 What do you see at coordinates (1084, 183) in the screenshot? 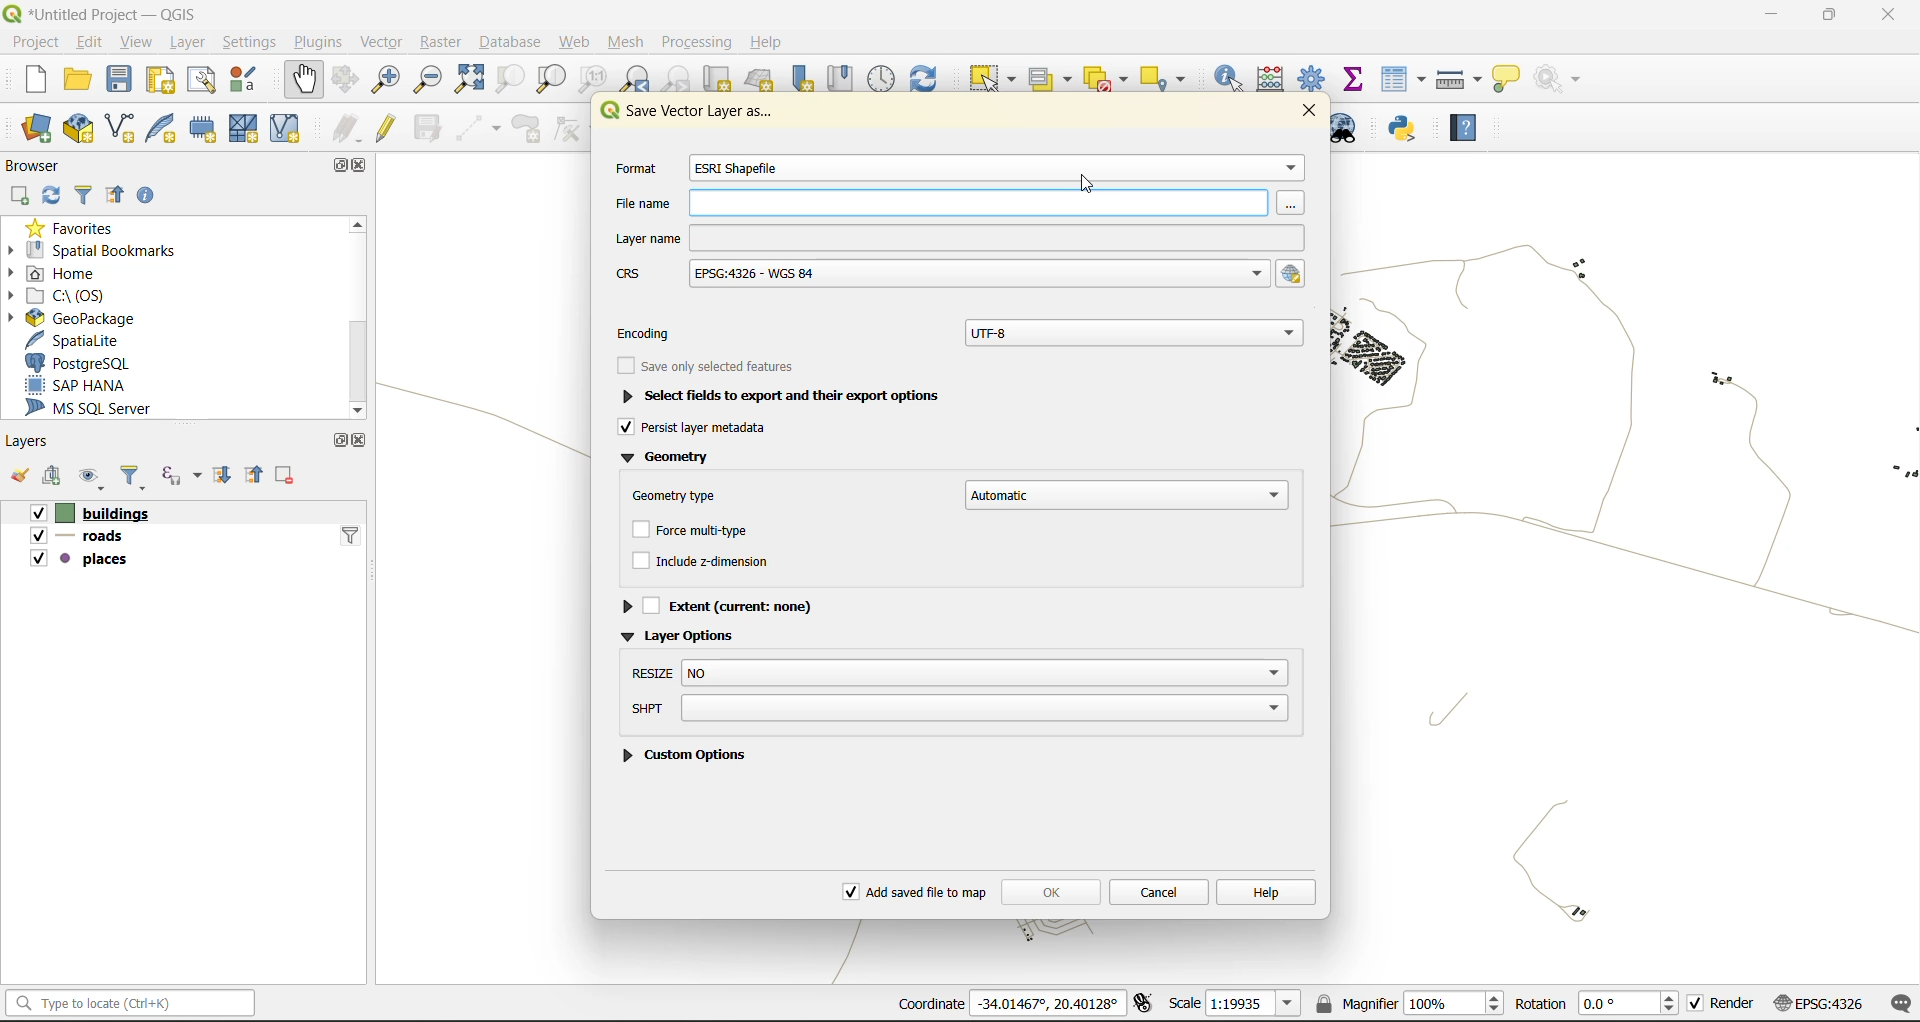
I see `cursor` at bounding box center [1084, 183].